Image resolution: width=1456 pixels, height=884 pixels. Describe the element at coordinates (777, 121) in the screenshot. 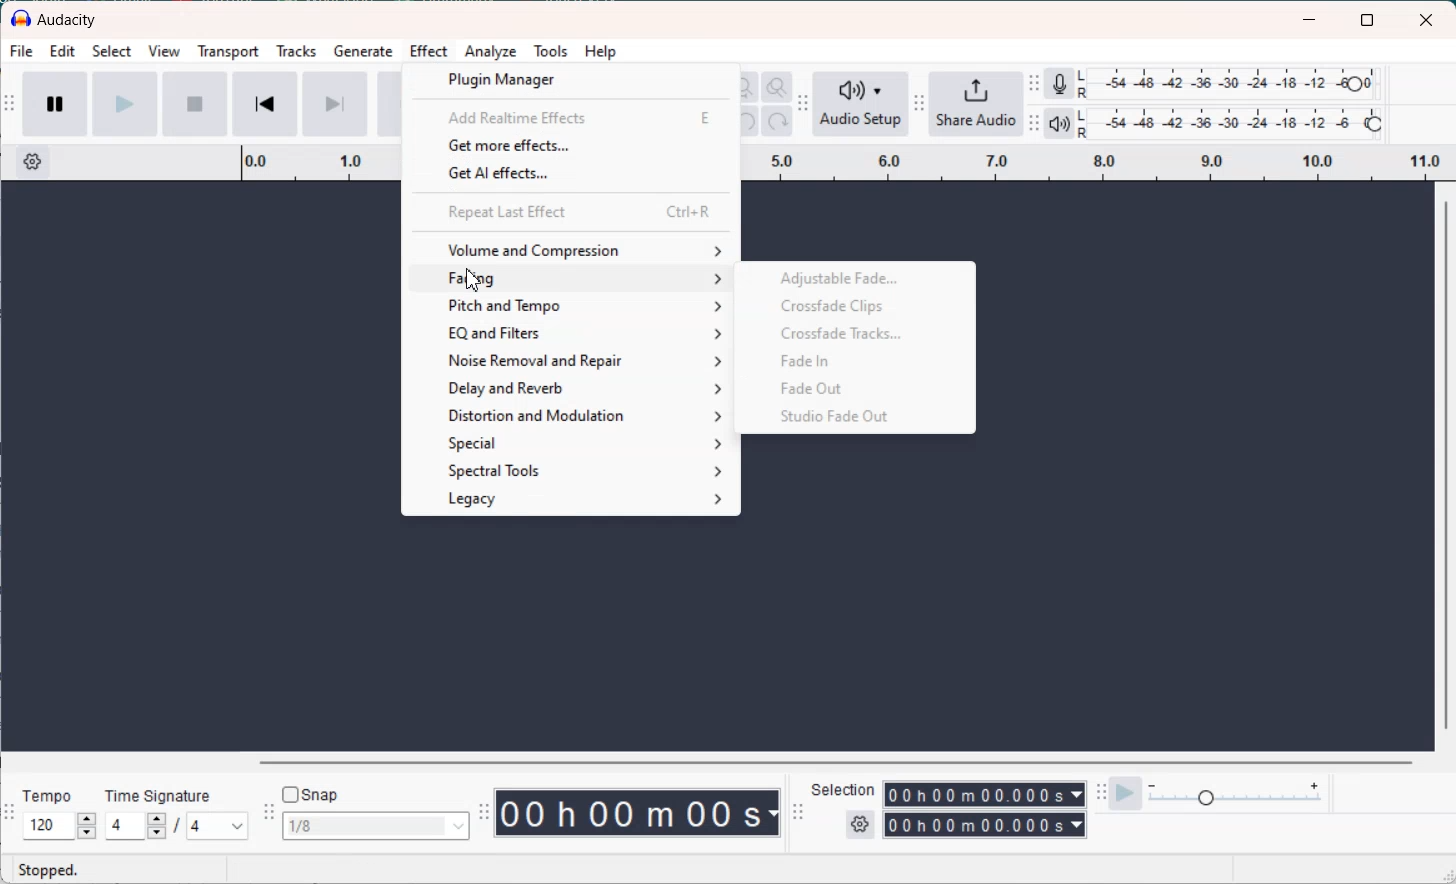

I see `Redo` at that location.